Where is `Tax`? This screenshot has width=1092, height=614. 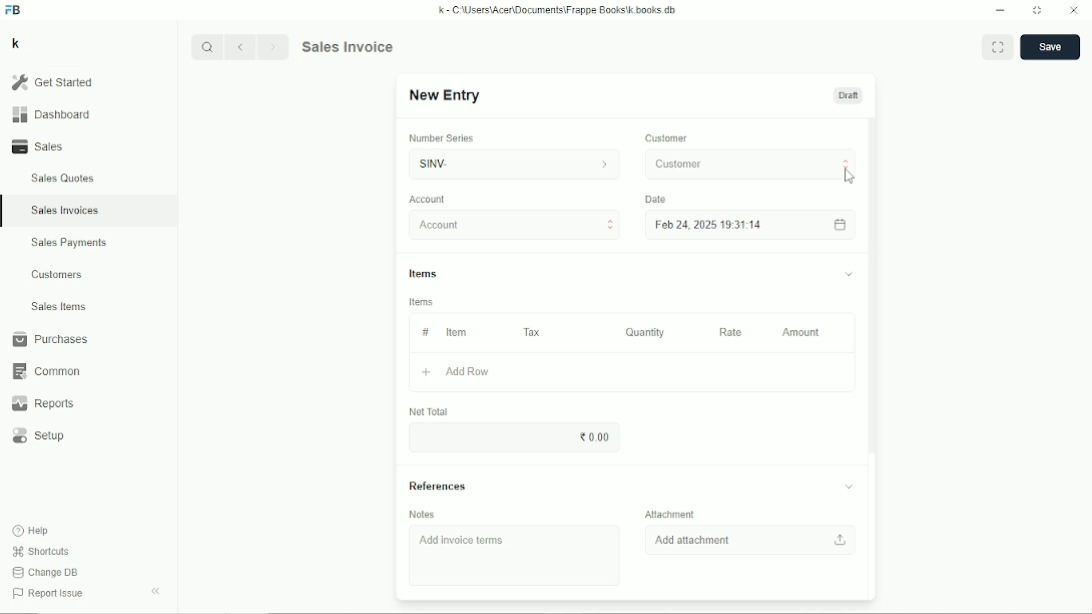
Tax is located at coordinates (534, 332).